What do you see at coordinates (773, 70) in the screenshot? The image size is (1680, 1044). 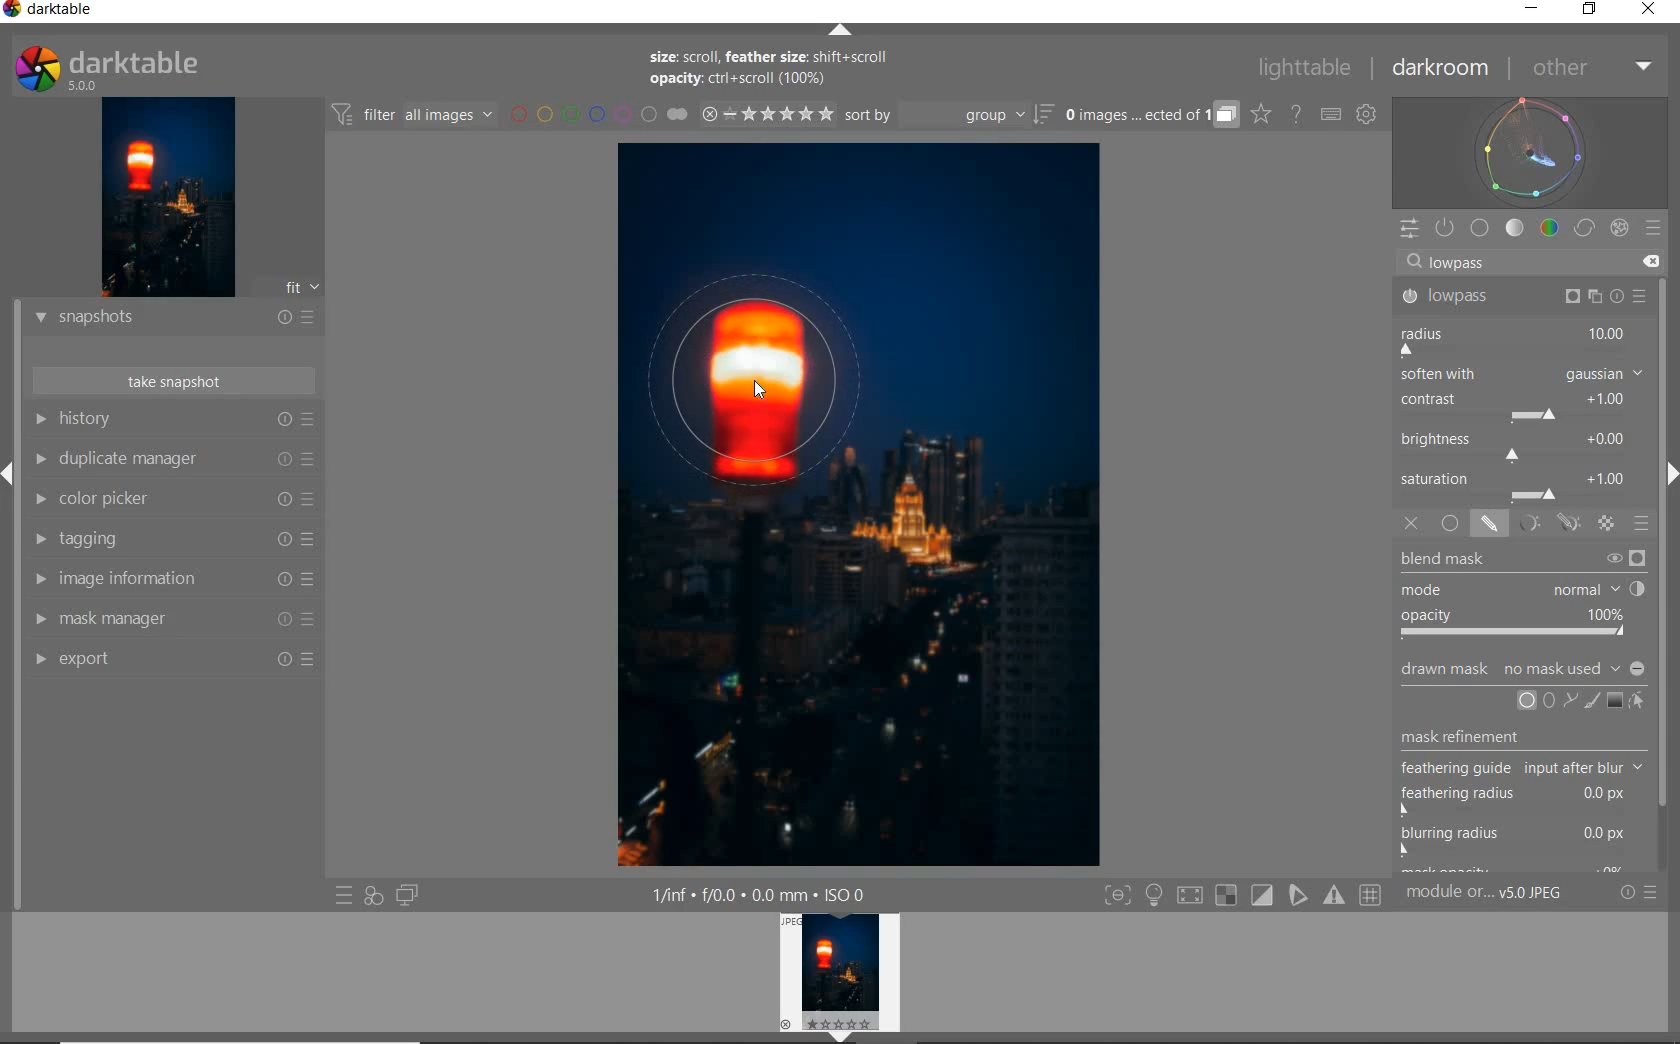 I see `Size, feather size, opacity ` at bounding box center [773, 70].